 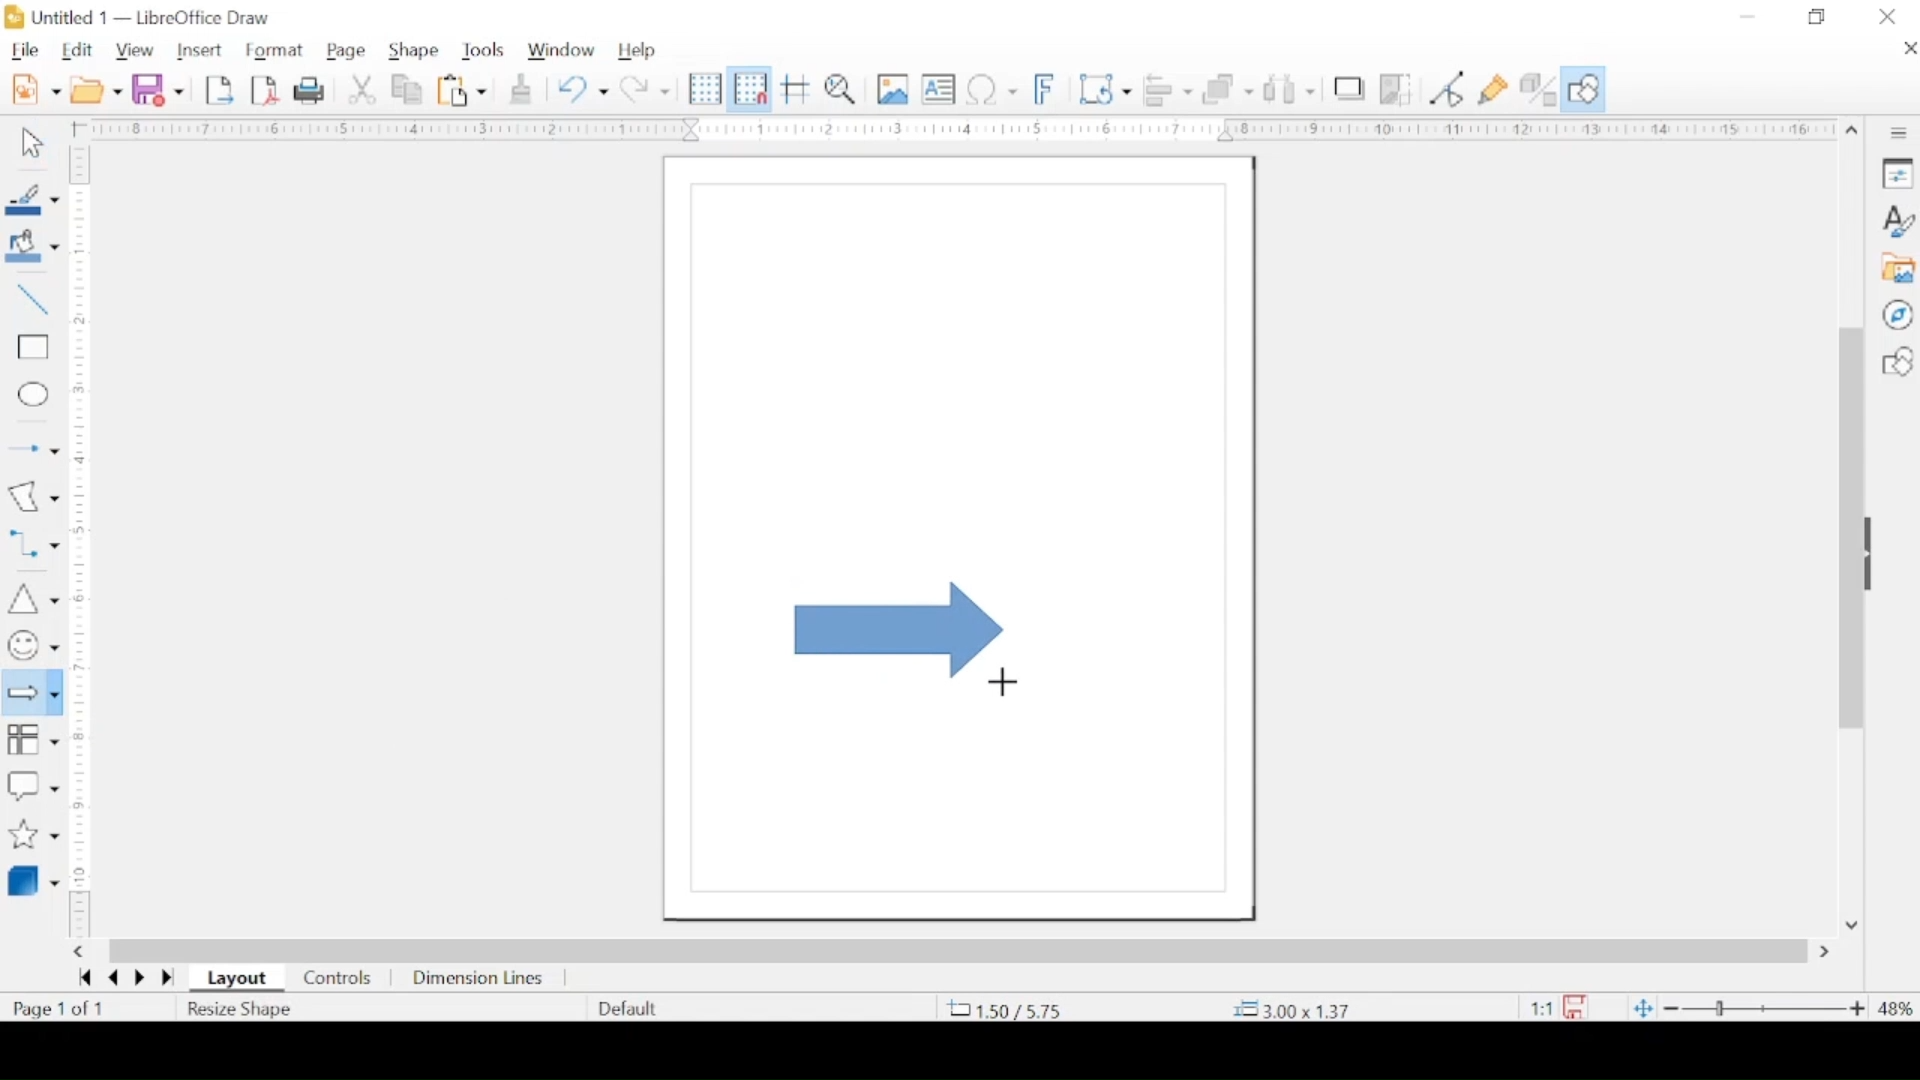 What do you see at coordinates (900, 631) in the screenshot?
I see `block arrow` at bounding box center [900, 631].